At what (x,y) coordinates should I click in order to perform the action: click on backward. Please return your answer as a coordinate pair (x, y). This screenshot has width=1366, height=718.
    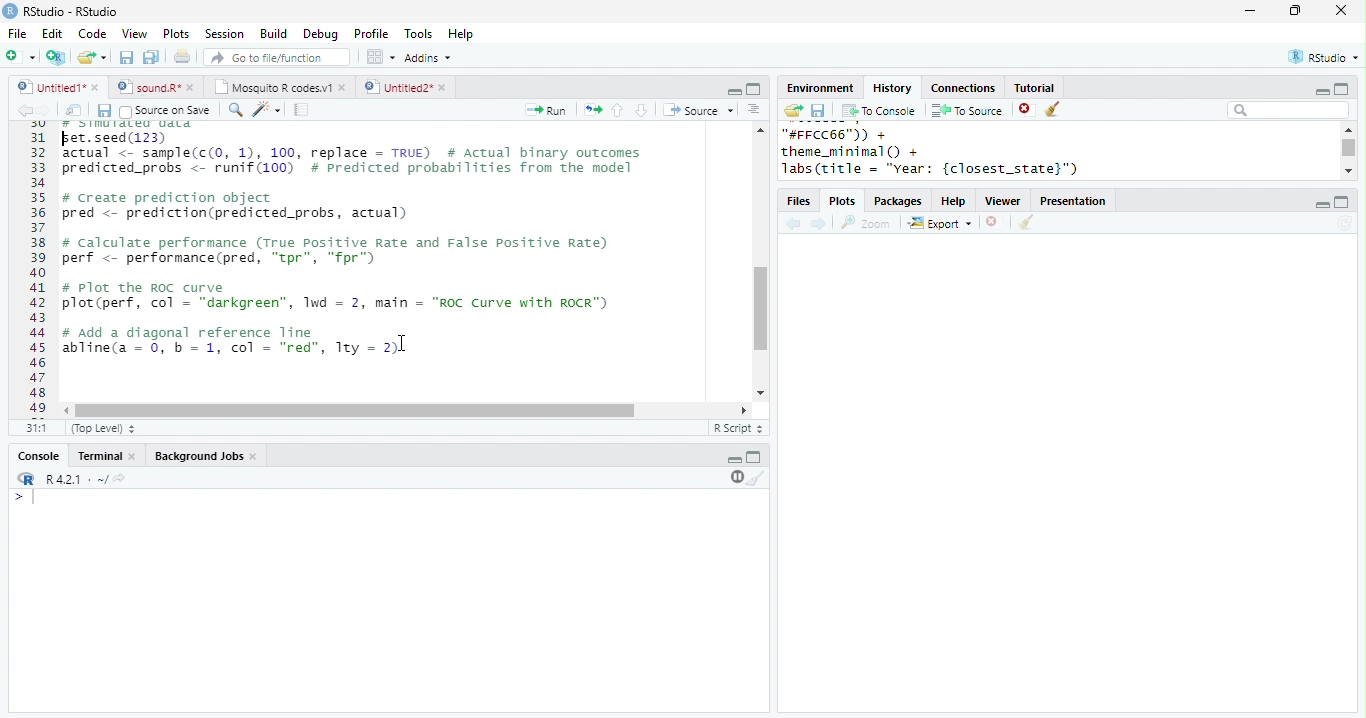
    Looking at the image, I should click on (24, 110).